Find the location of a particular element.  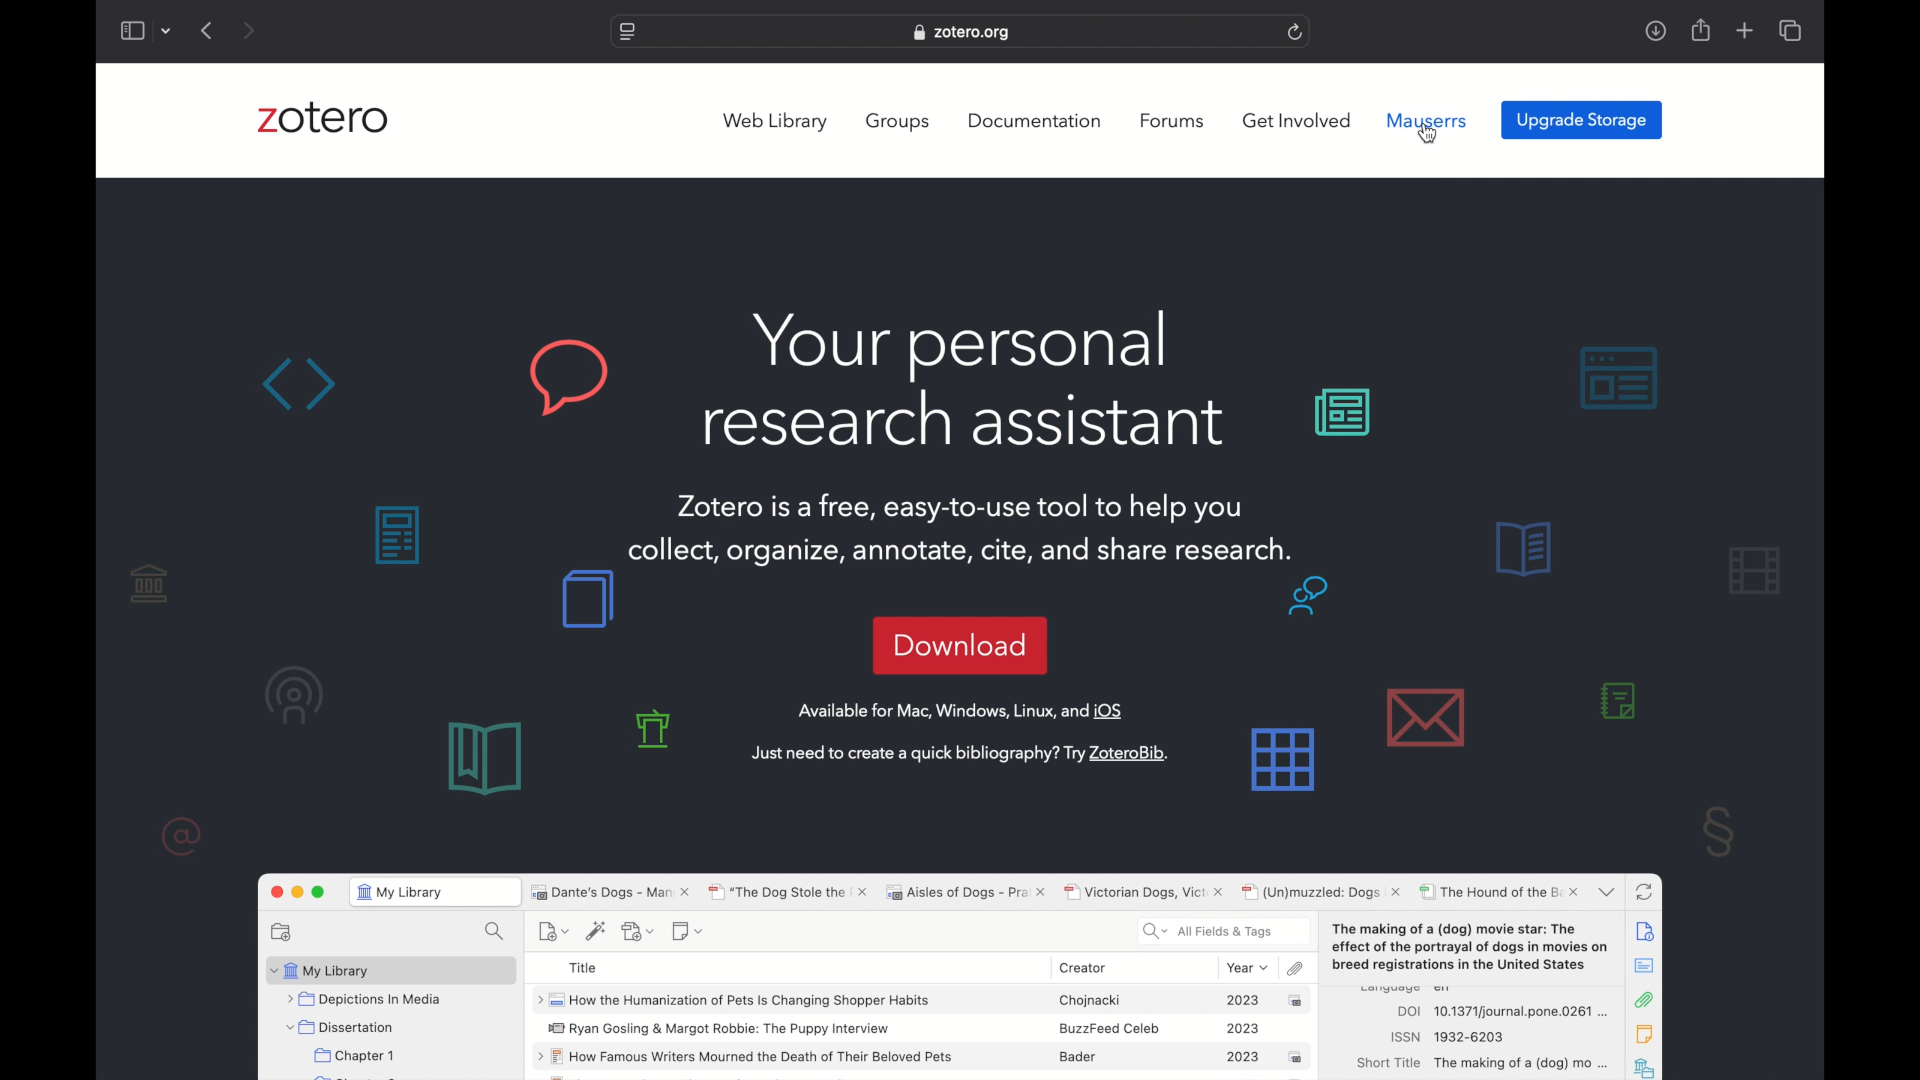

background graphics is located at coordinates (1655, 687).